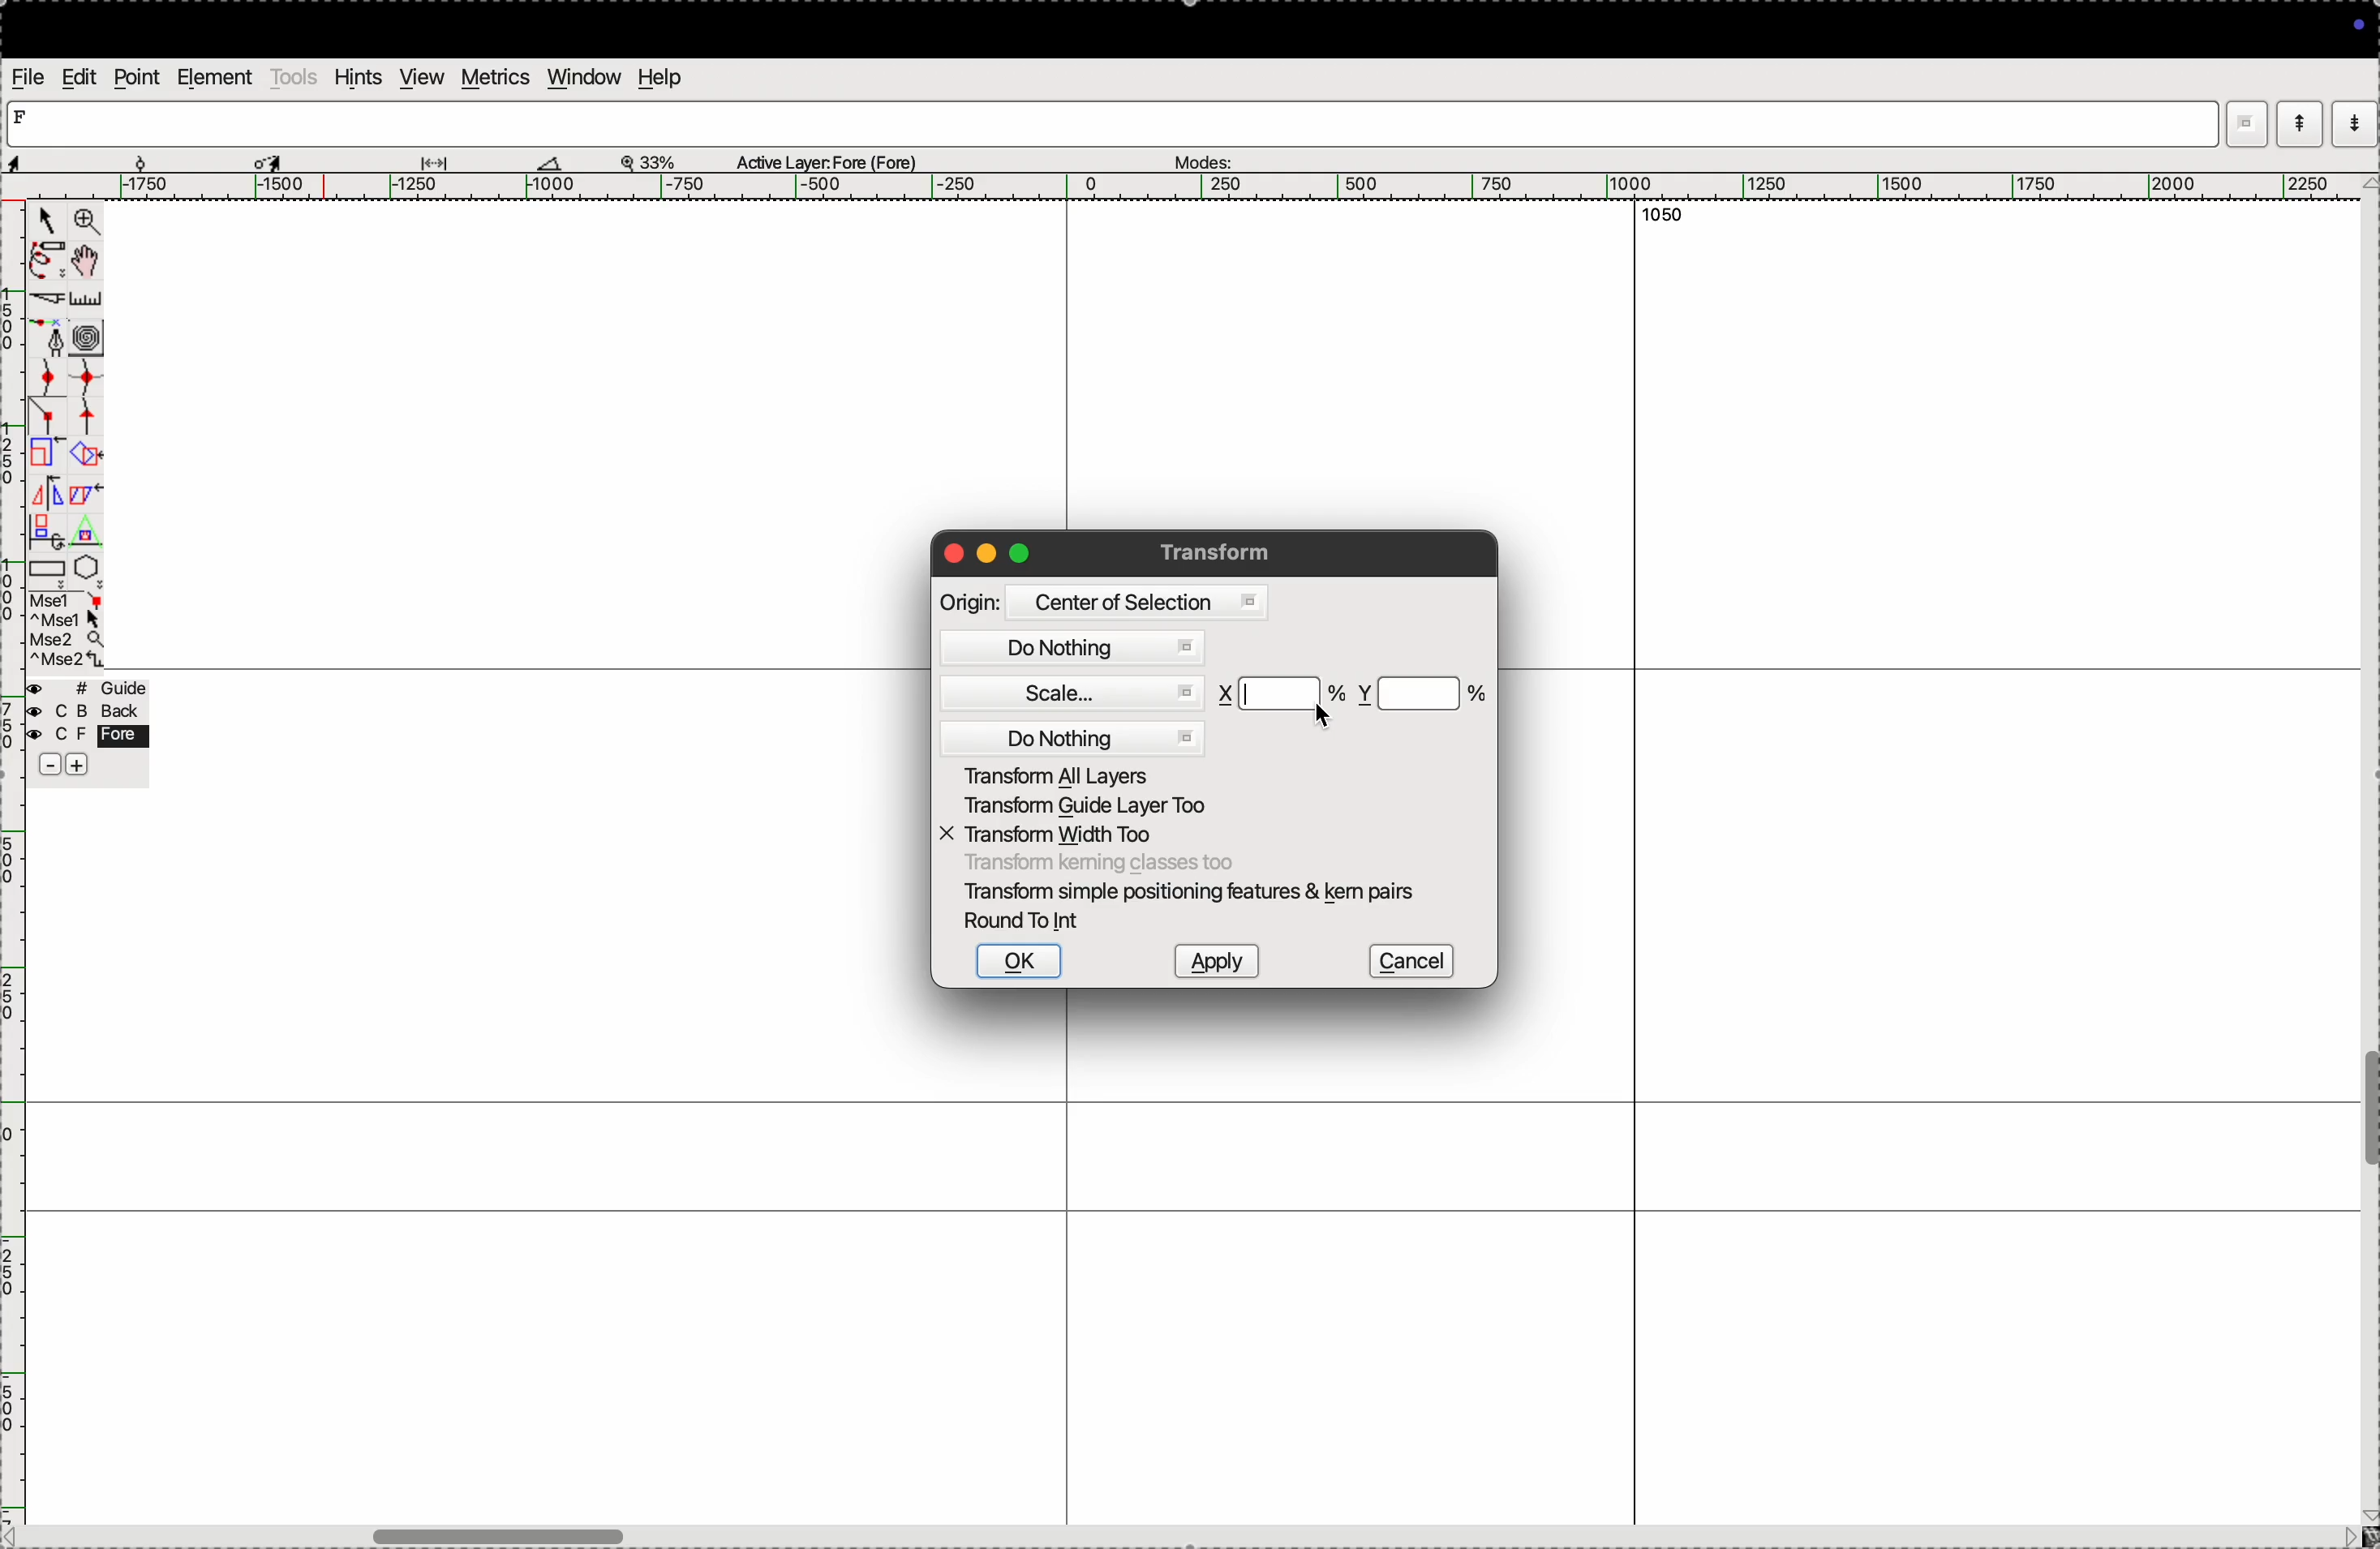 Image resolution: width=2380 pixels, height=1549 pixels. What do you see at coordinates (1365, 694) in the screenshot?
I see `y co ordinate` at bounding box center [1365, 694].